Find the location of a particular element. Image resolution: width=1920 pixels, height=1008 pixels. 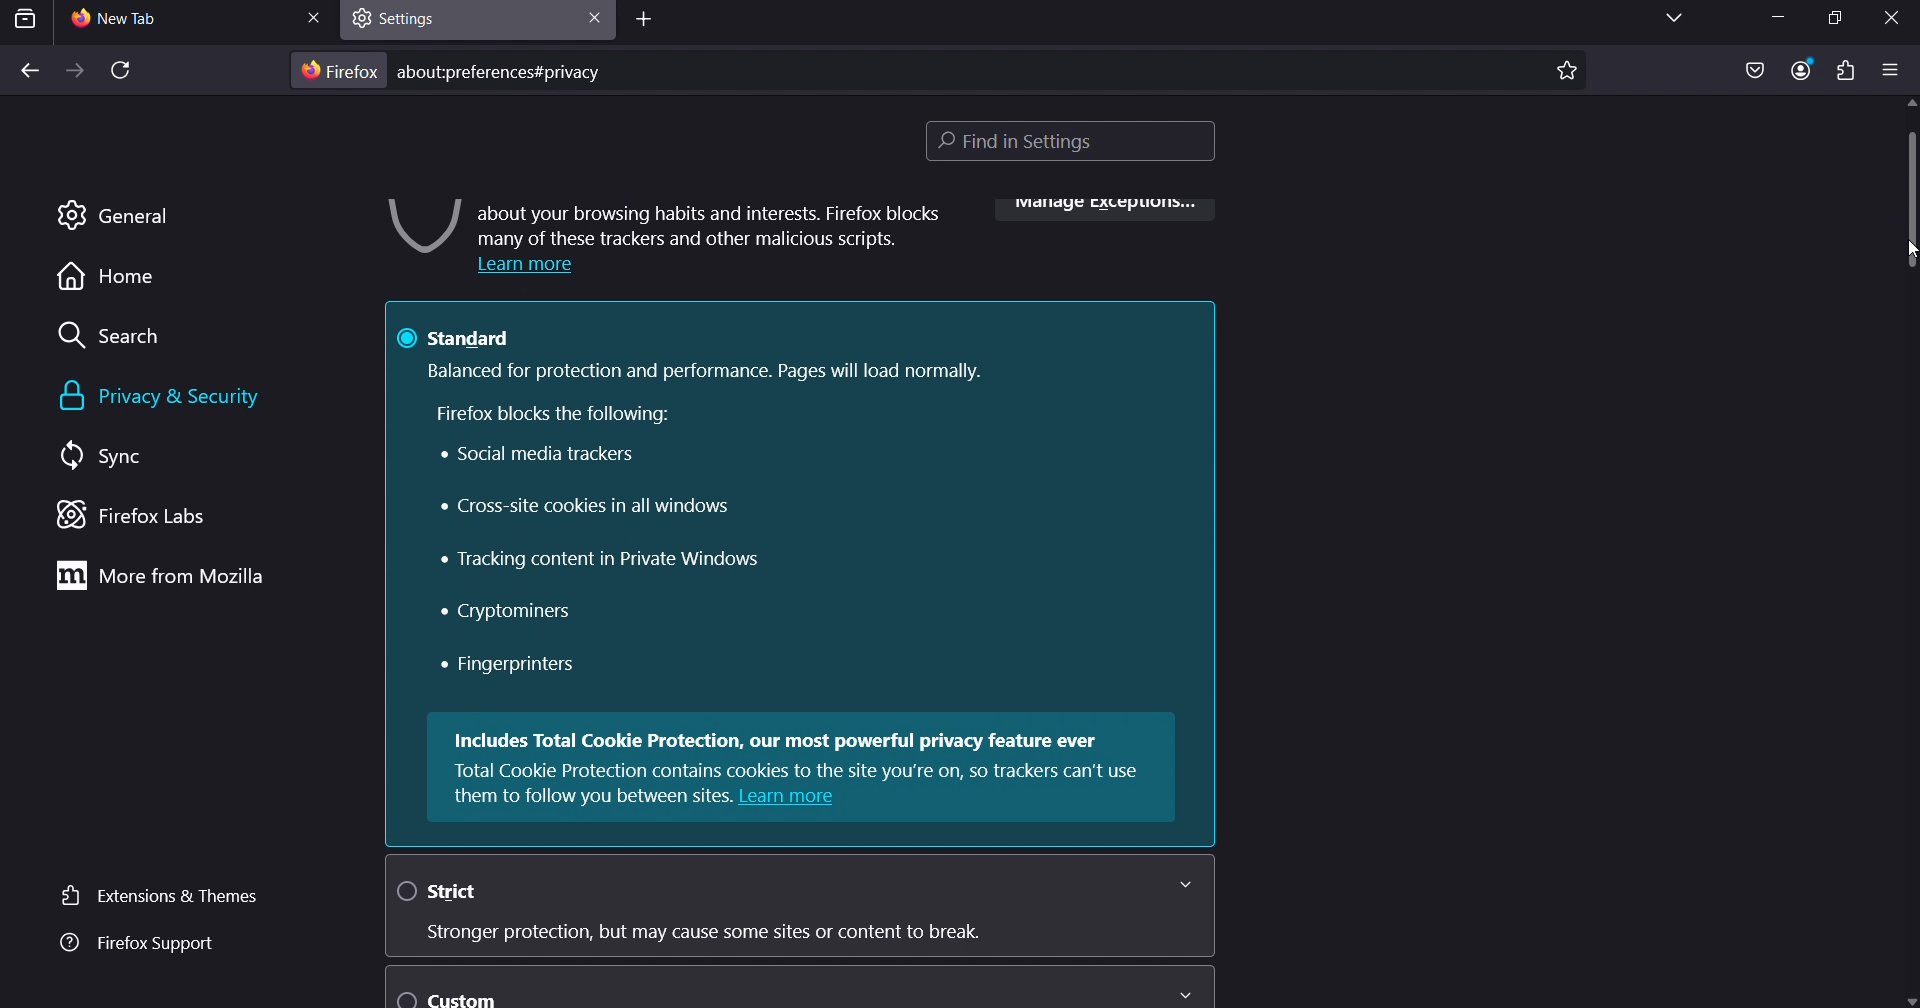

extensions is located at coordinates (1842, 71).